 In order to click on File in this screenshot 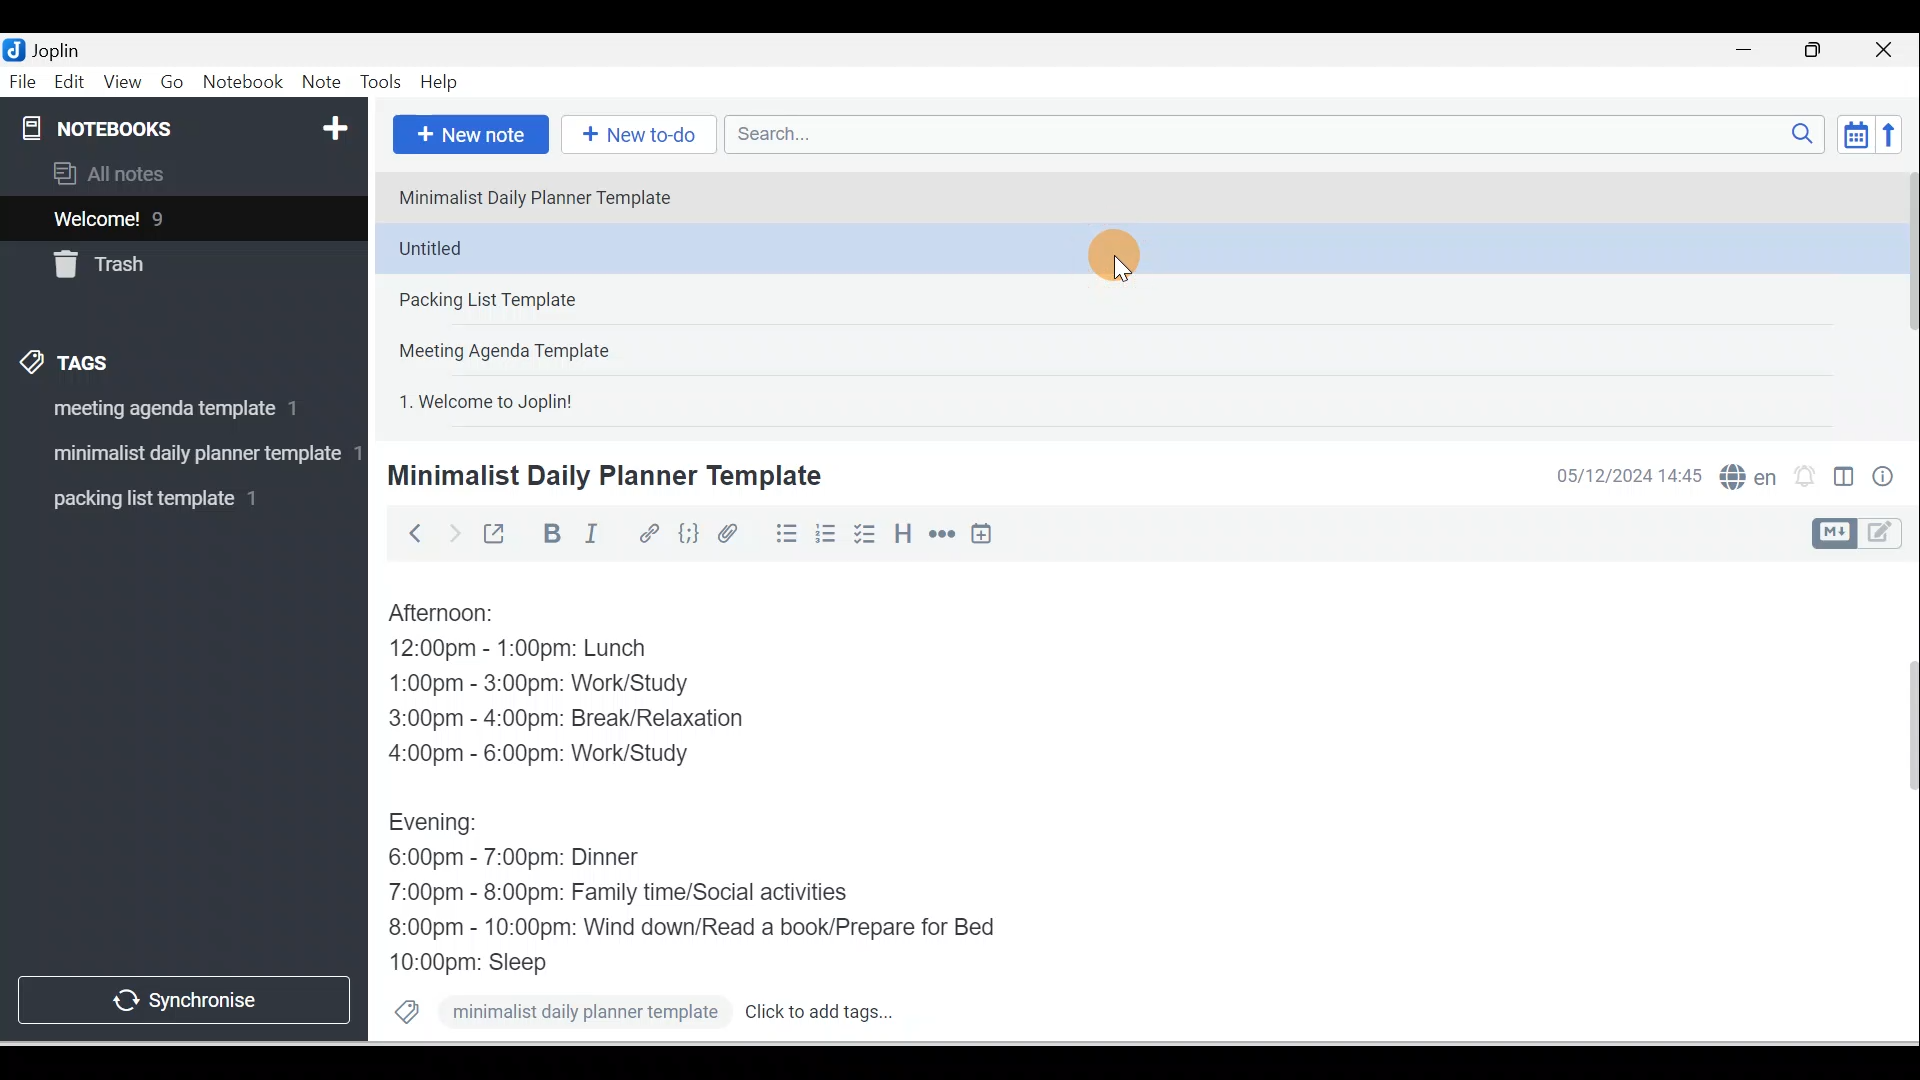, I will do `click(24, 80)`.